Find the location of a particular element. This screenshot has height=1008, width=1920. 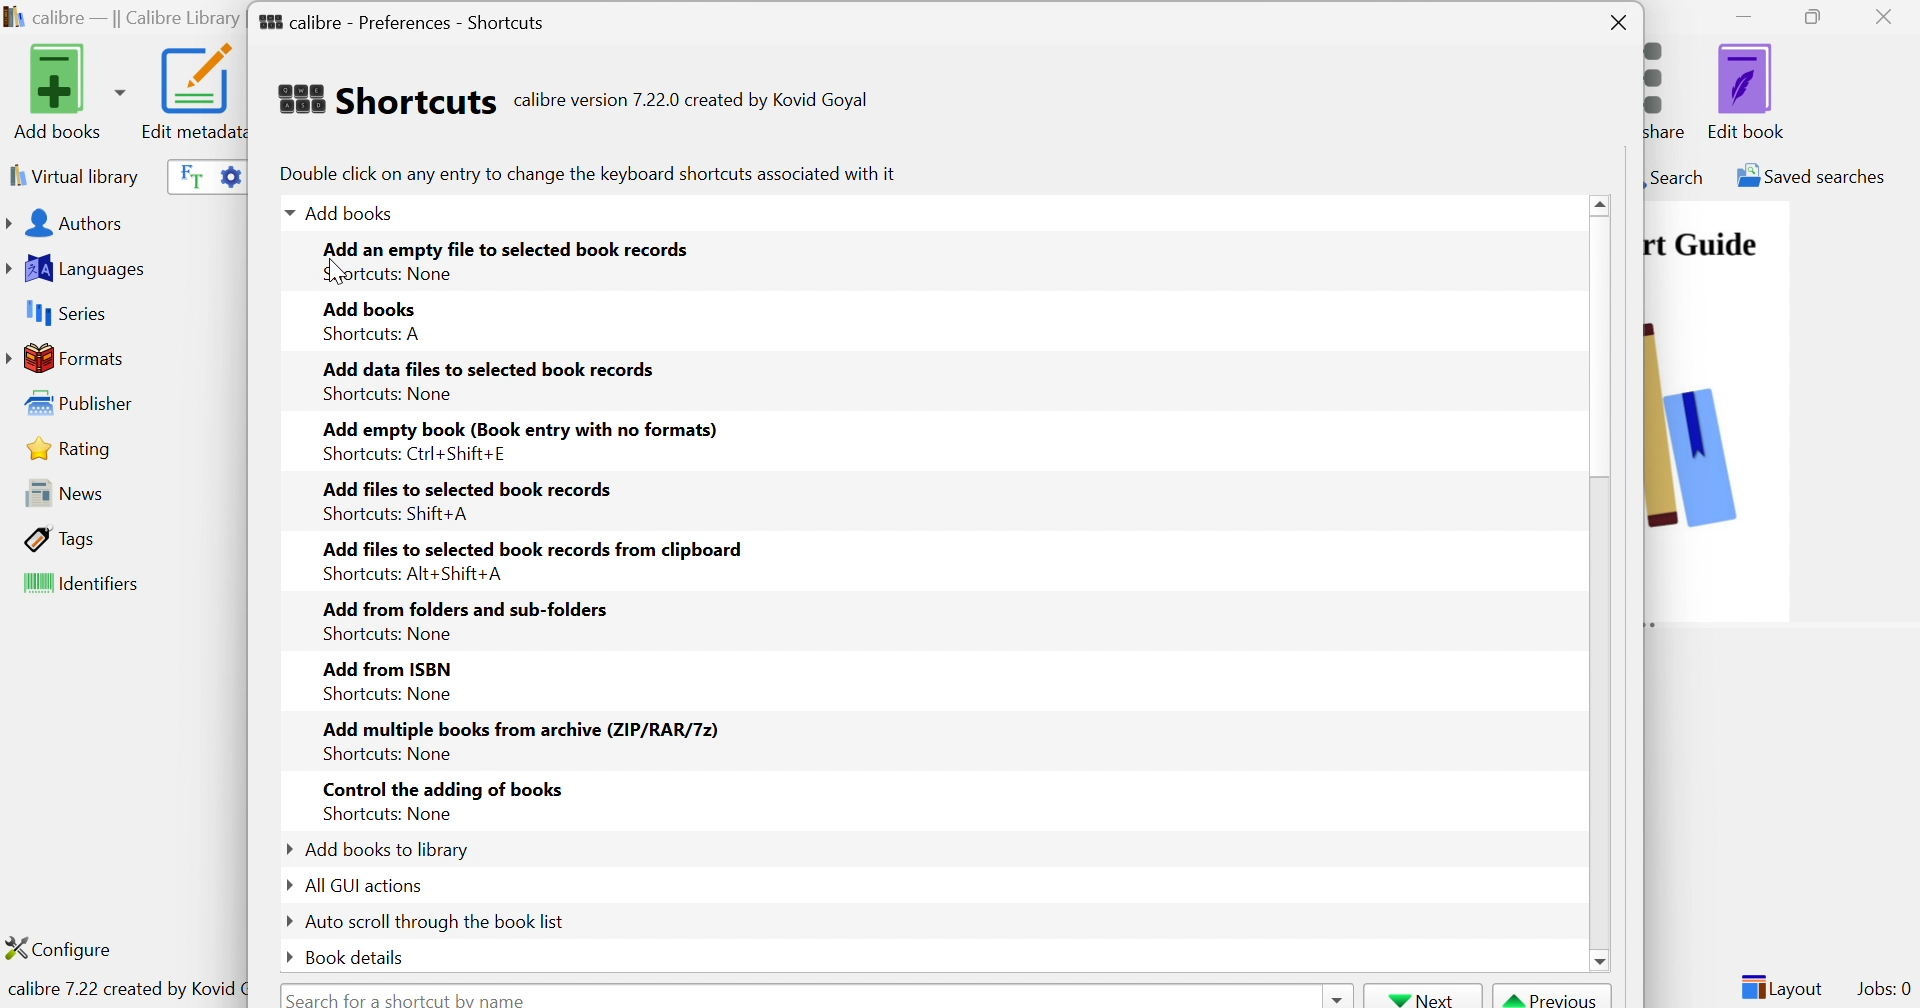

Shortcuts is located at coordinates (385, 99).